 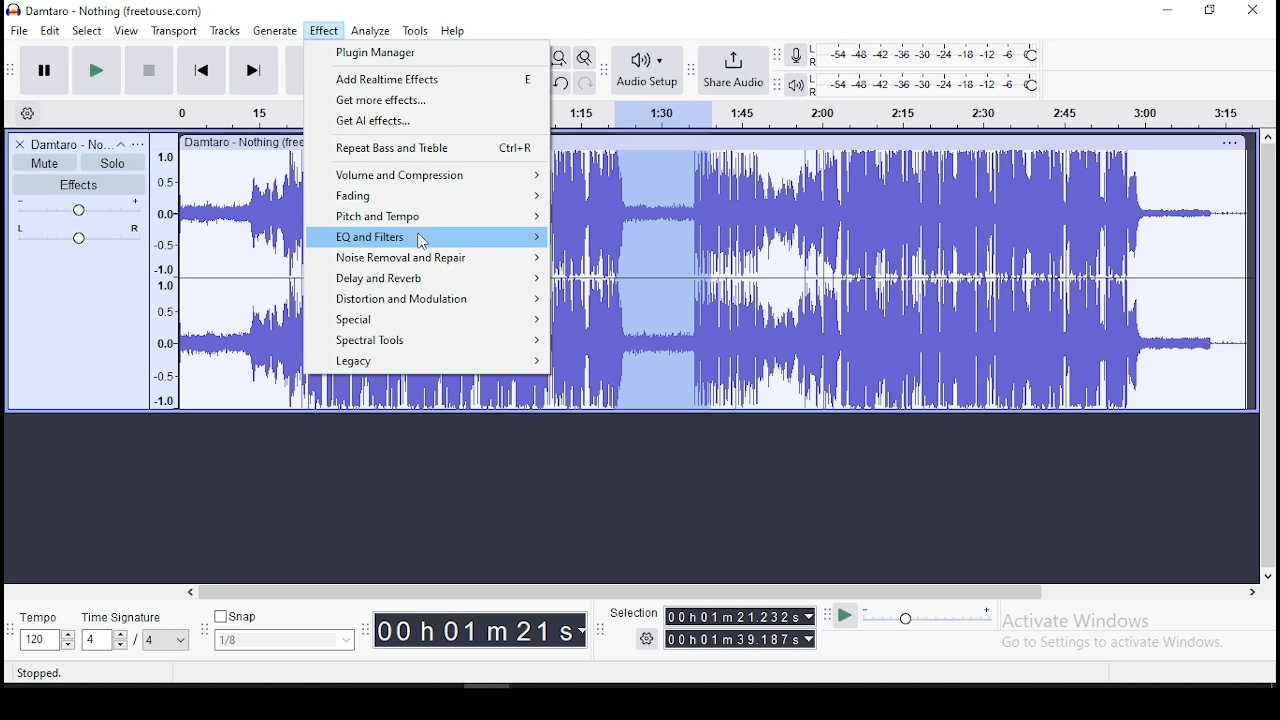 What do you see at coordinates (284, 617) in the screenshot?
I see `Snap` at bounding box center [284, 617].